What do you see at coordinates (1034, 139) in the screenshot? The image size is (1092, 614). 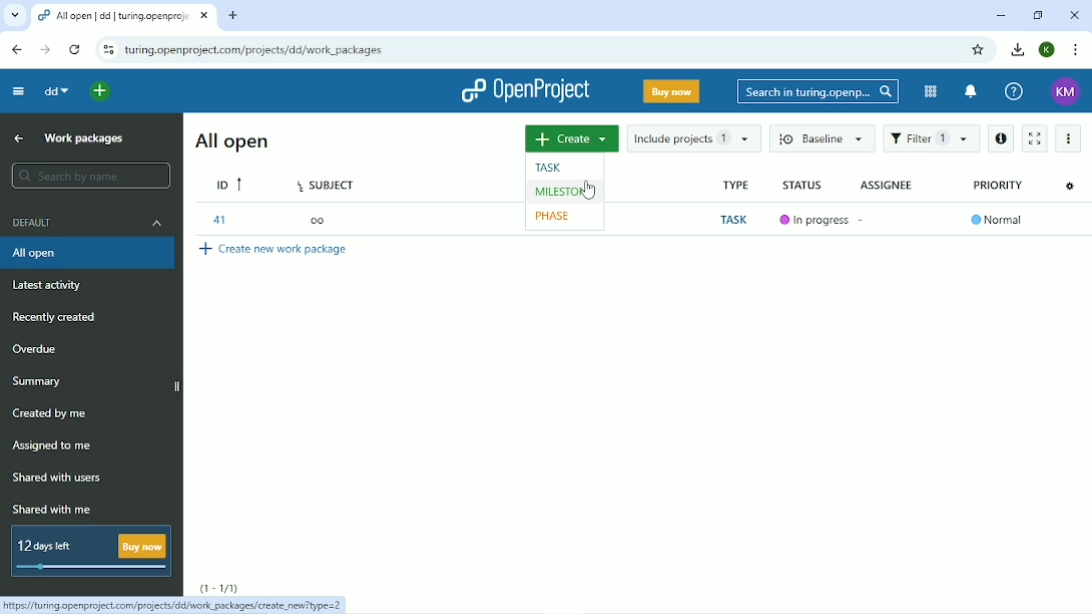 I see `Activate zen mode` at bounding box center [1034, 139].